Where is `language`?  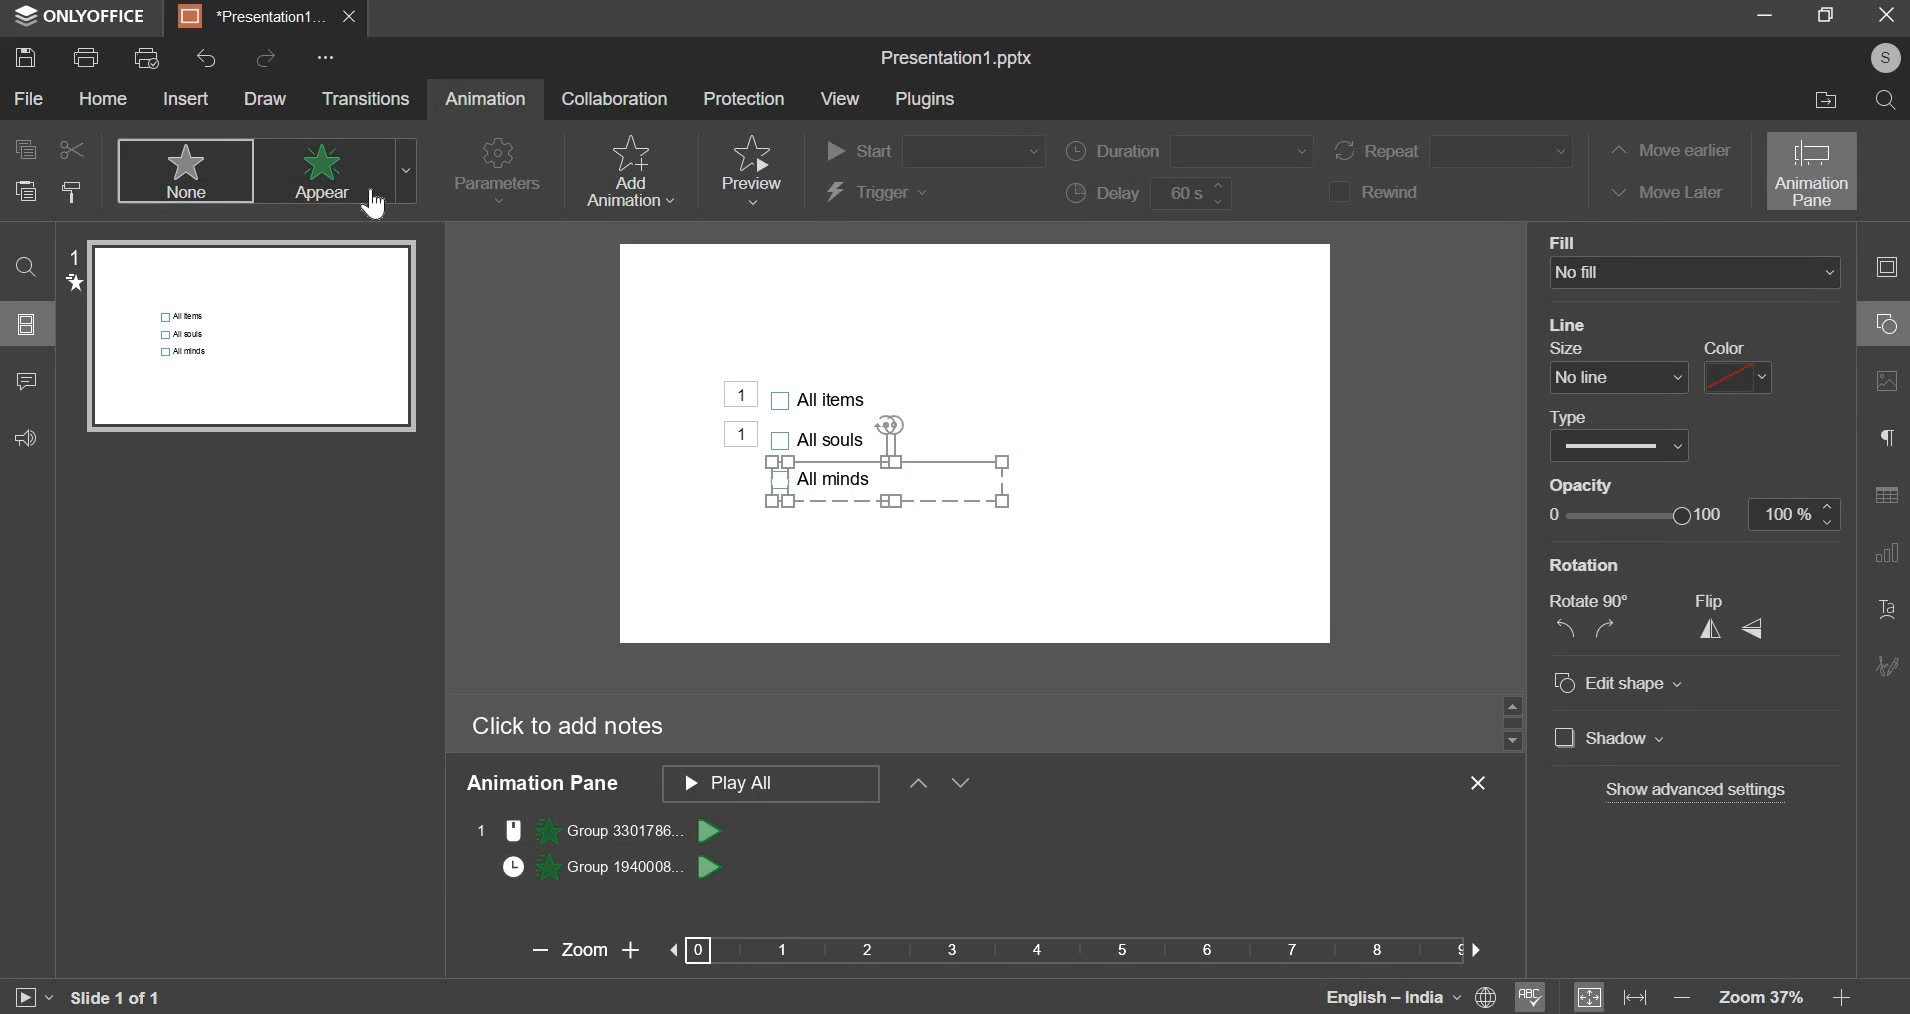
language is located at coordinates (1369, 995).